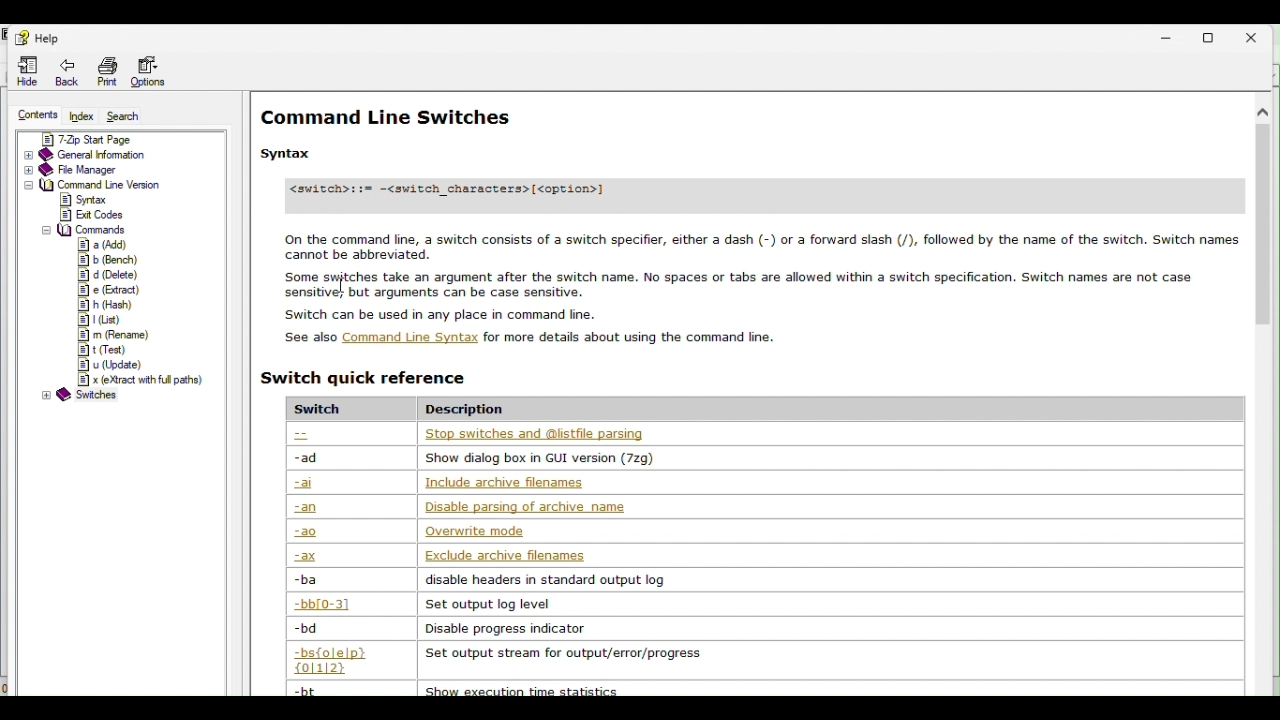  I want to click on x, so click(142, 380).